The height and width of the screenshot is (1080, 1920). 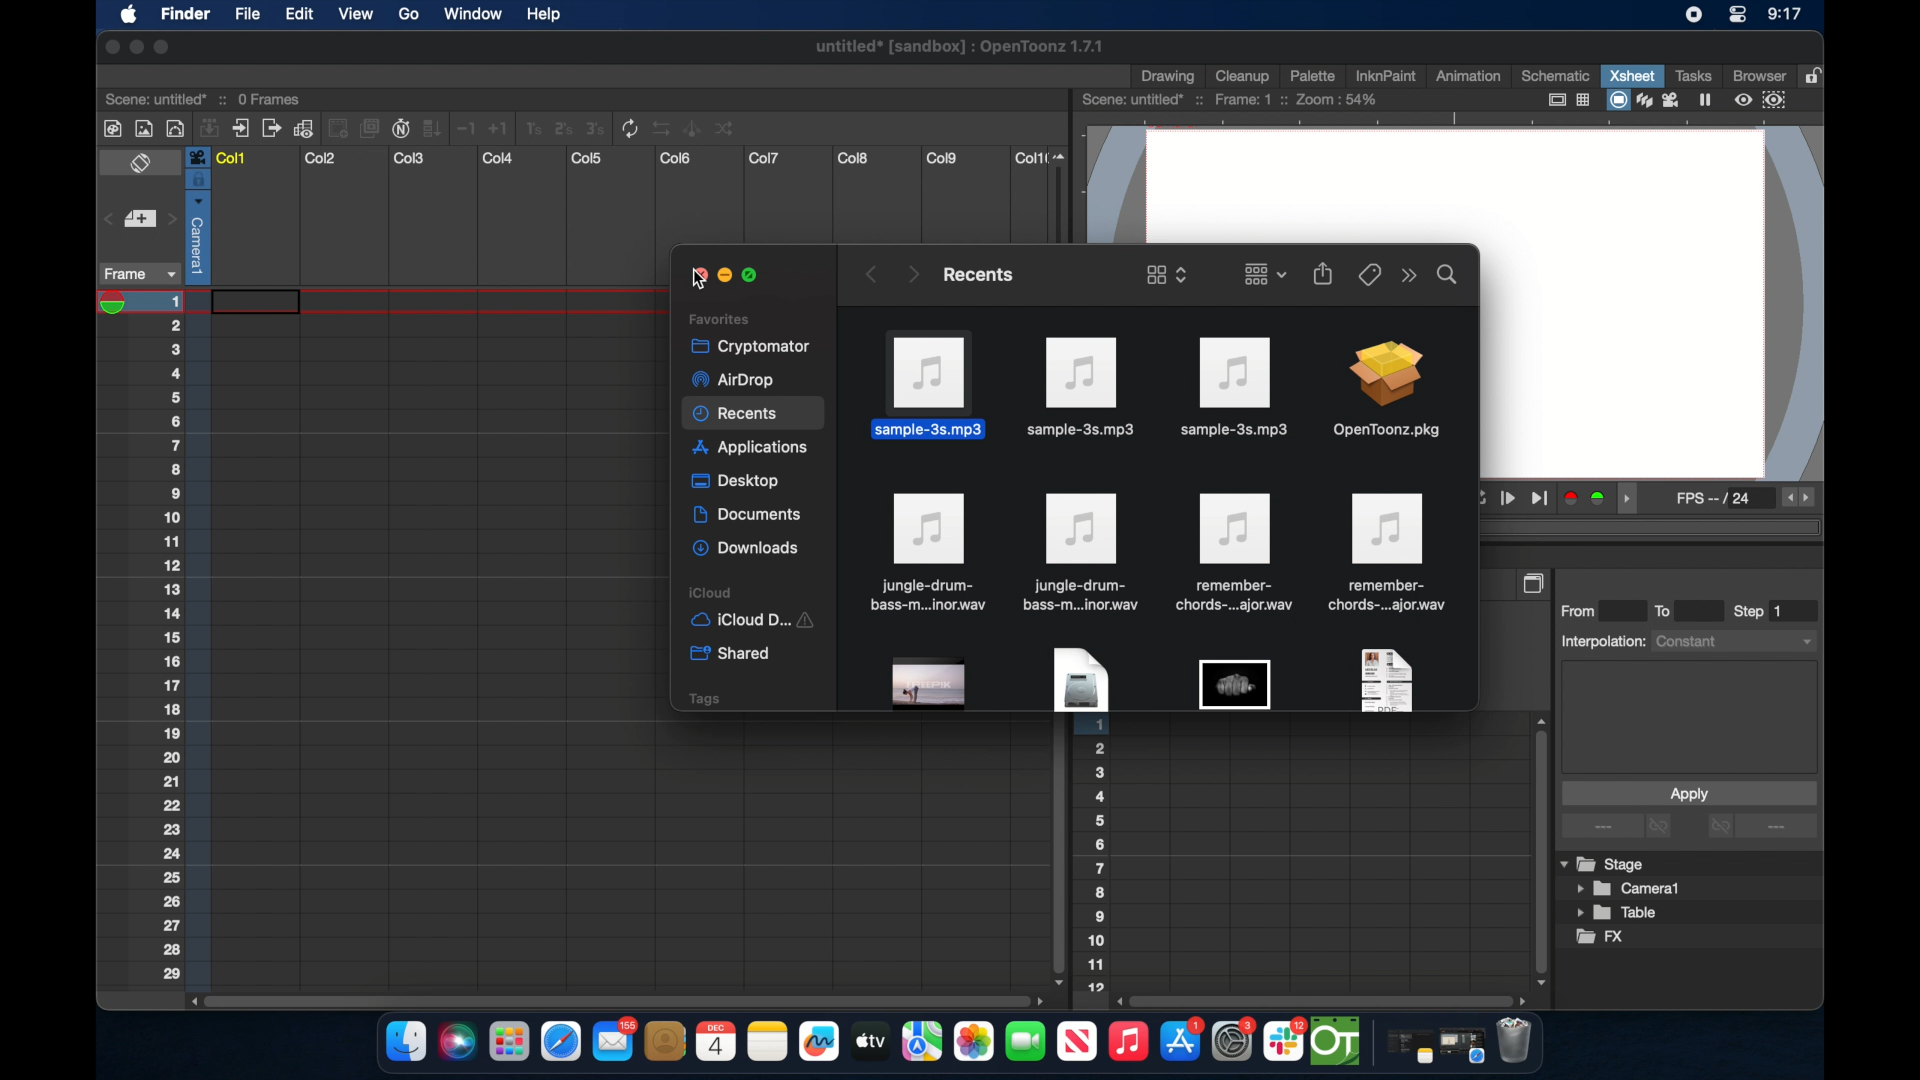 What do you see at coordinates (976, 274) in the screenshot?
I see `recents` at bounding box center [976, 274].